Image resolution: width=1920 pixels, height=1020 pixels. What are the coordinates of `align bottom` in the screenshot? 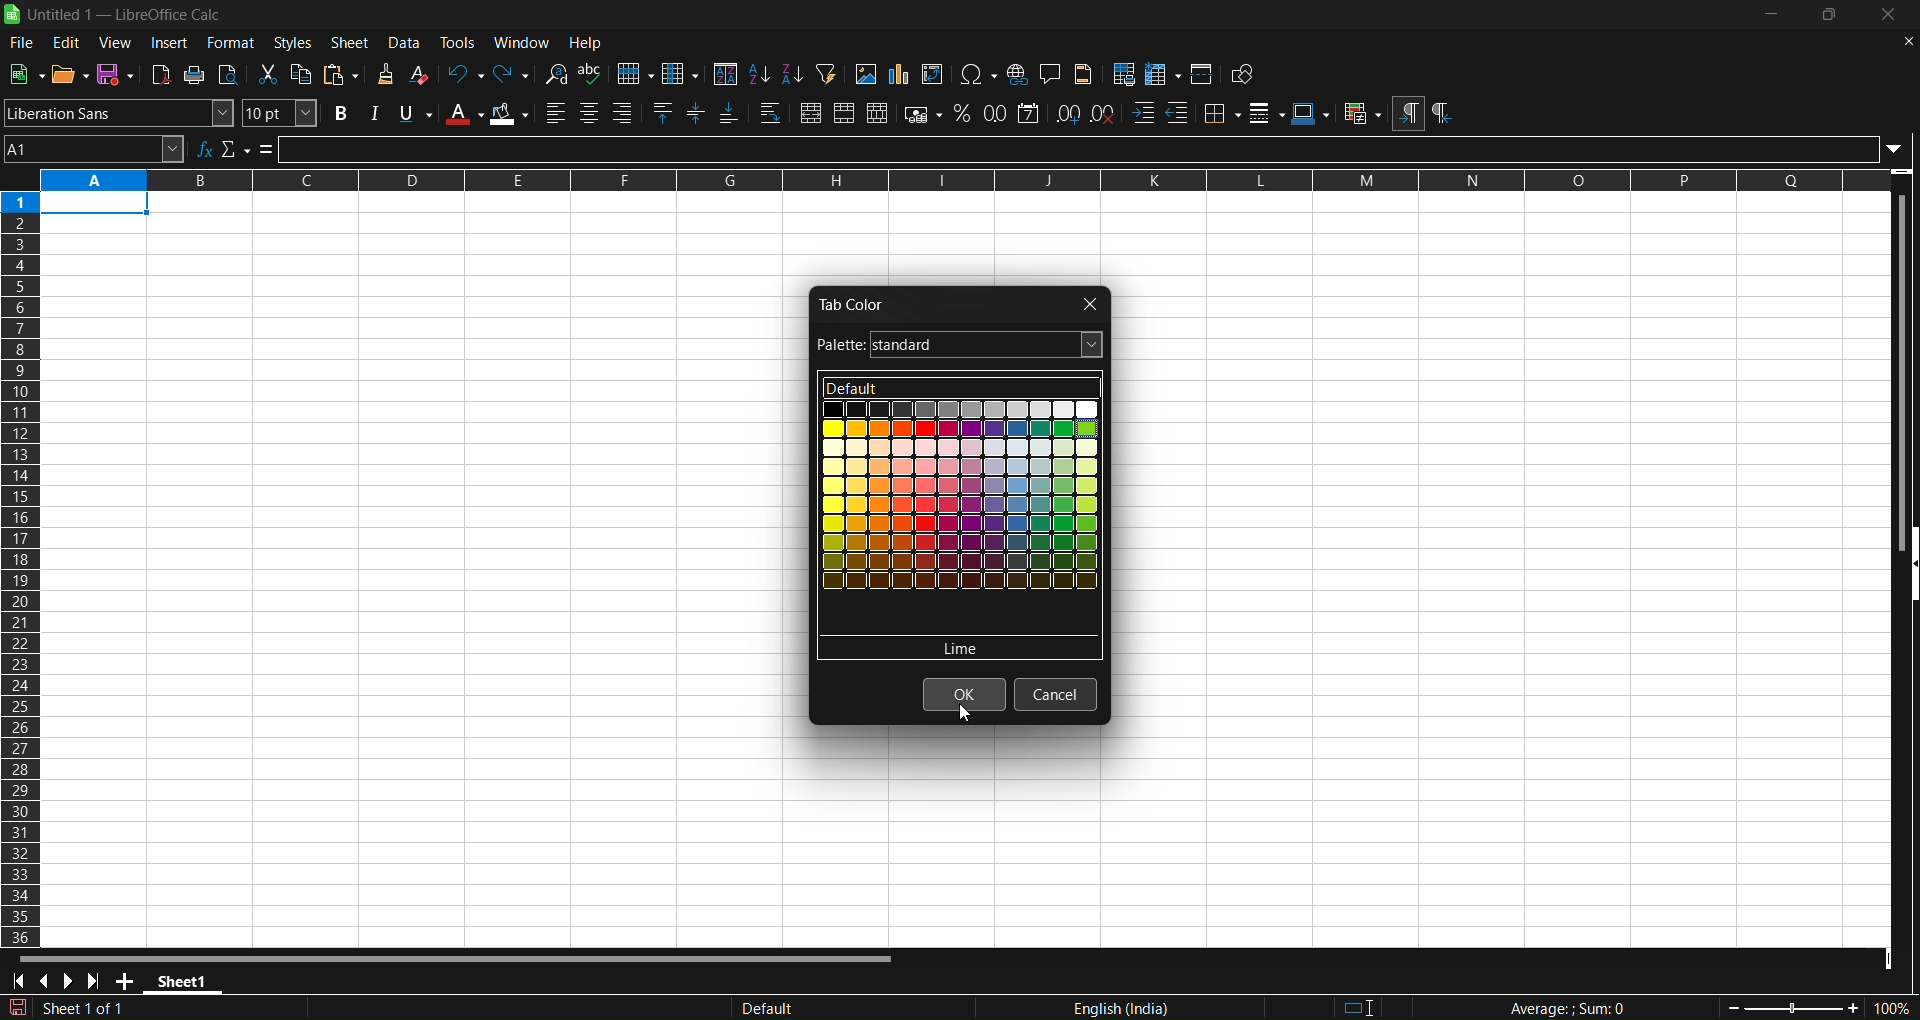 It's located at (729, 115).